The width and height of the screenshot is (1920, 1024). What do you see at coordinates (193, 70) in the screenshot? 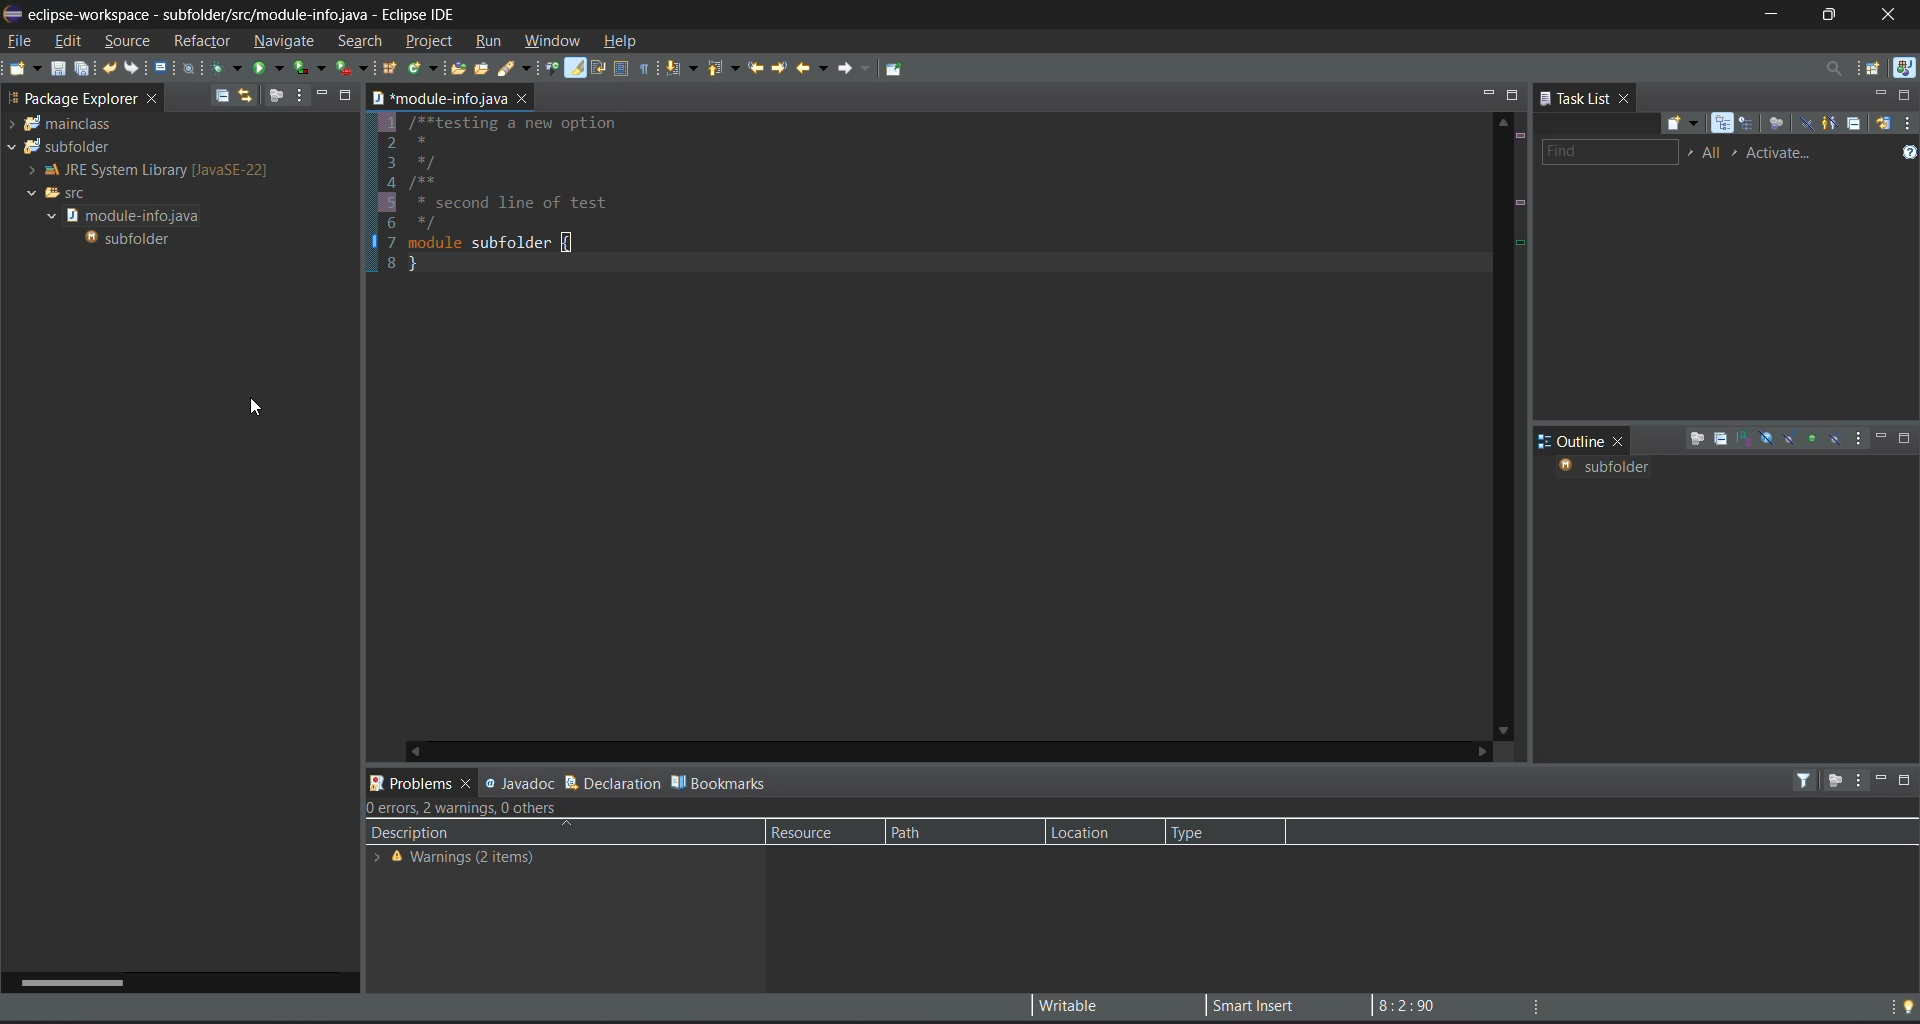
I see `skip all terminals` at bounding box center [193, 70].